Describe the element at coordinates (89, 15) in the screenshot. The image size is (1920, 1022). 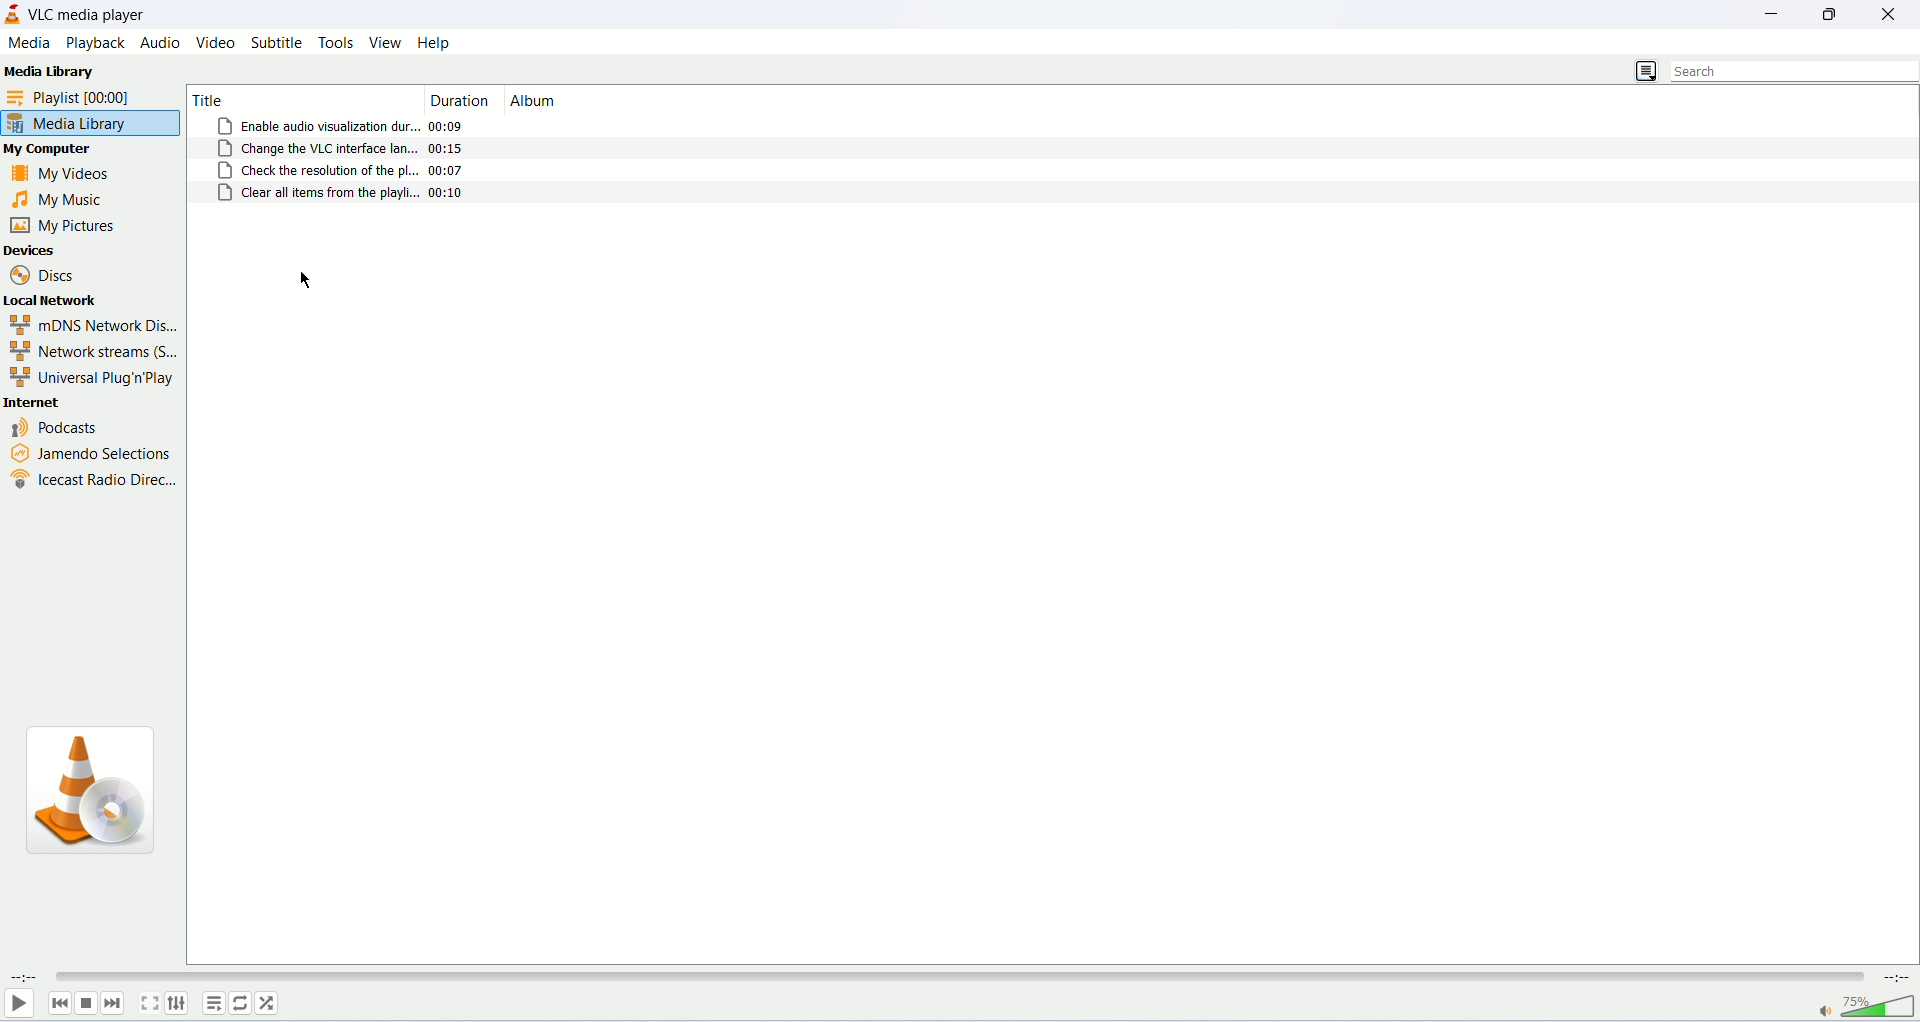
I see `vlc media player` at that location.